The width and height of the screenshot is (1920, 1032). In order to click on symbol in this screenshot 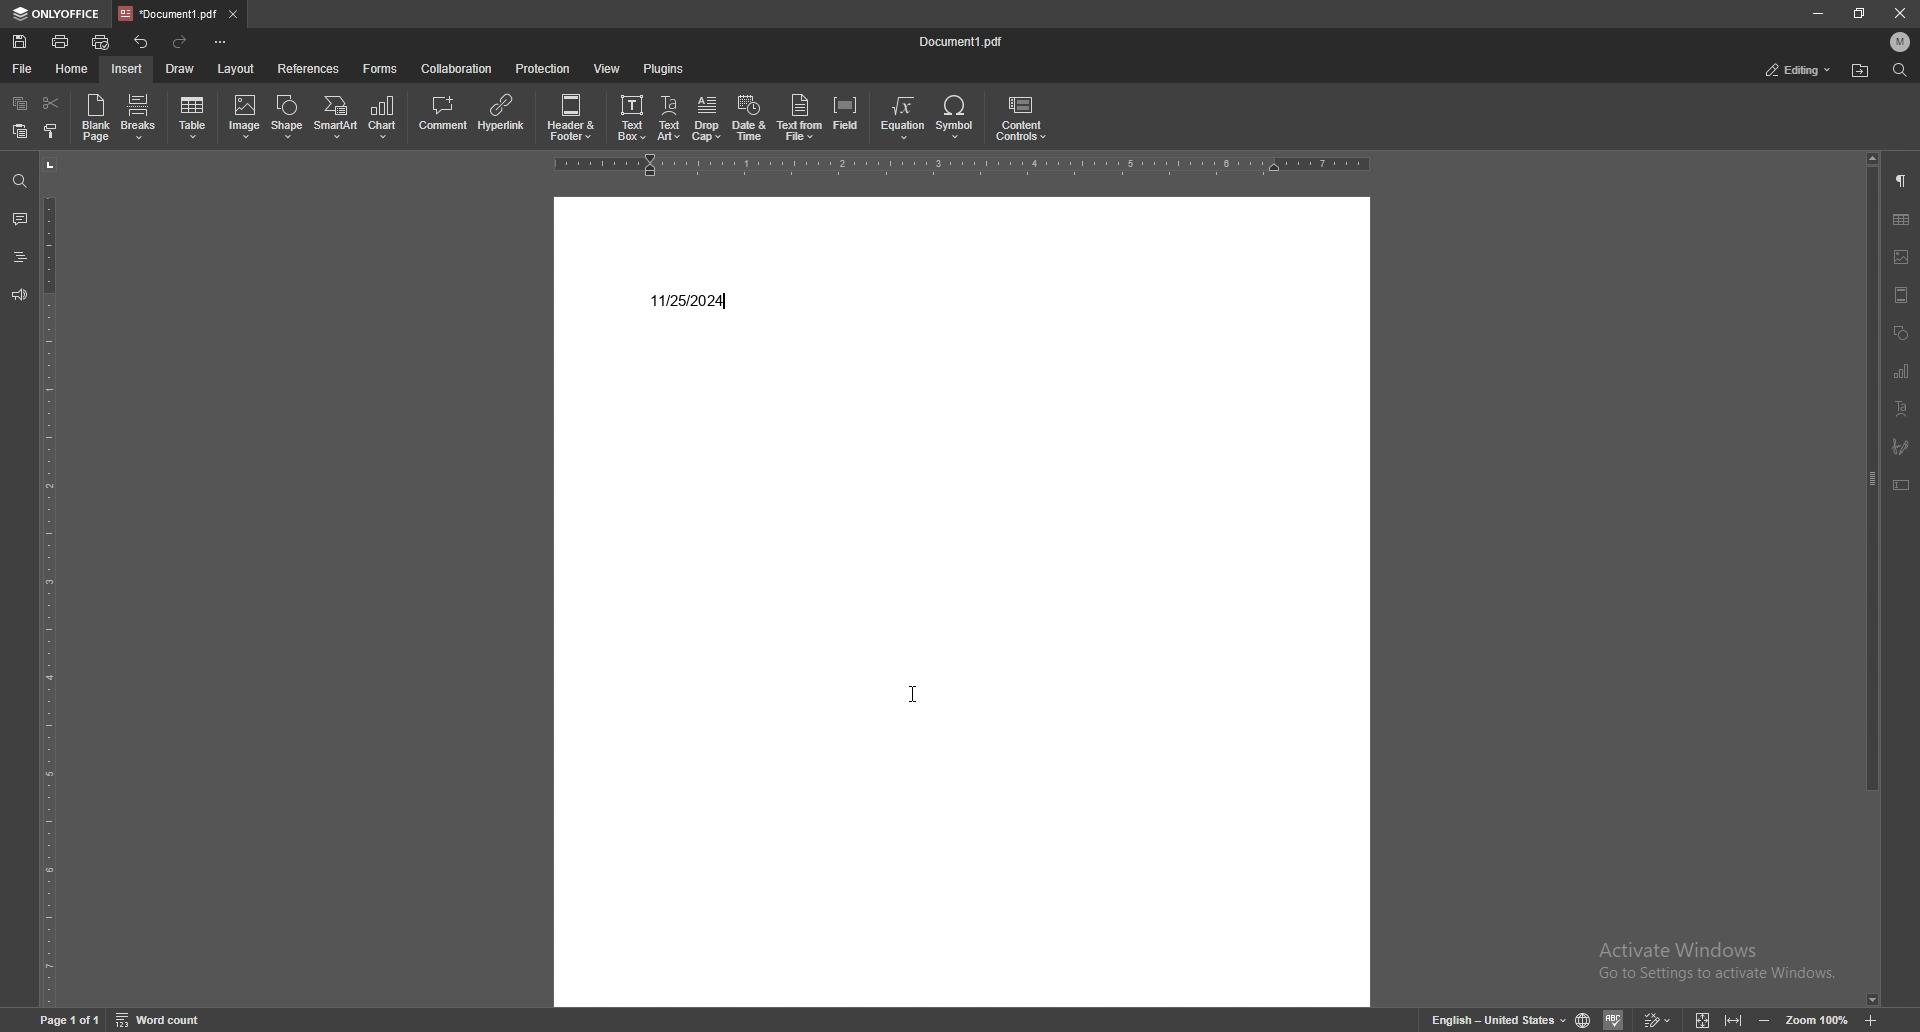, I will do `click(957, 117)`.